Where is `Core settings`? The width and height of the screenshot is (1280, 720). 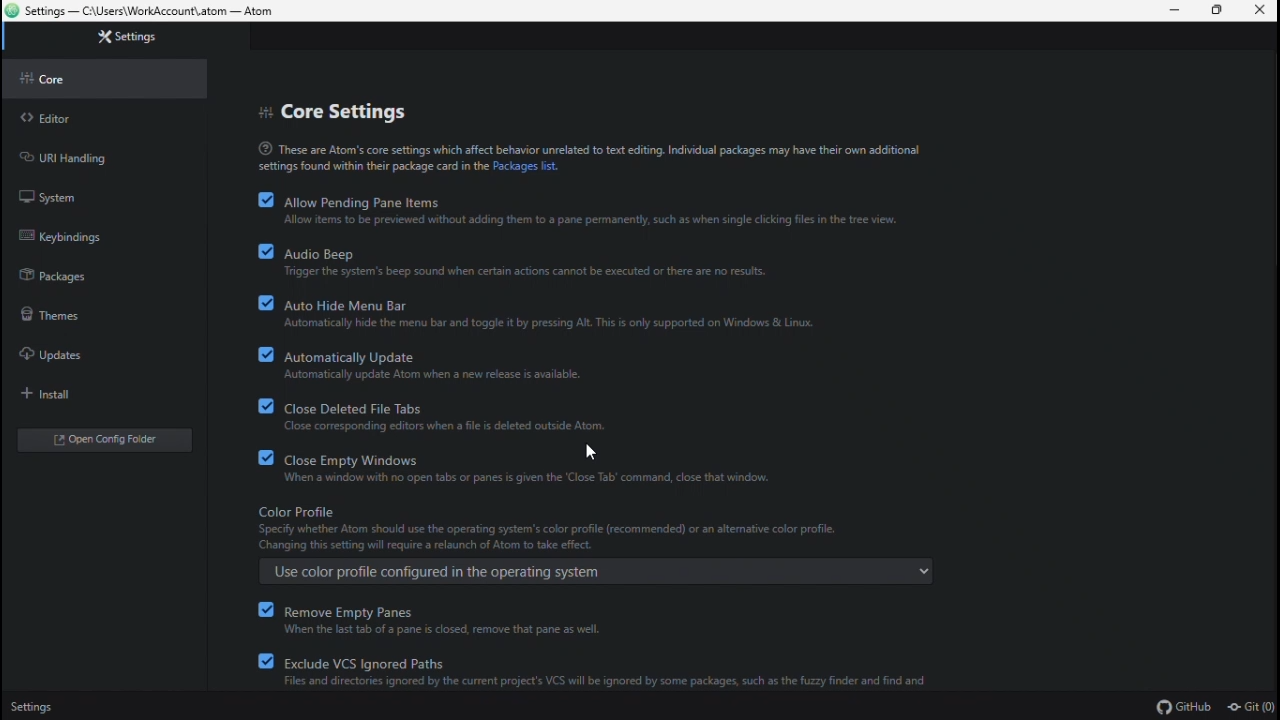
Core settings is located at coordinates (102, 79).